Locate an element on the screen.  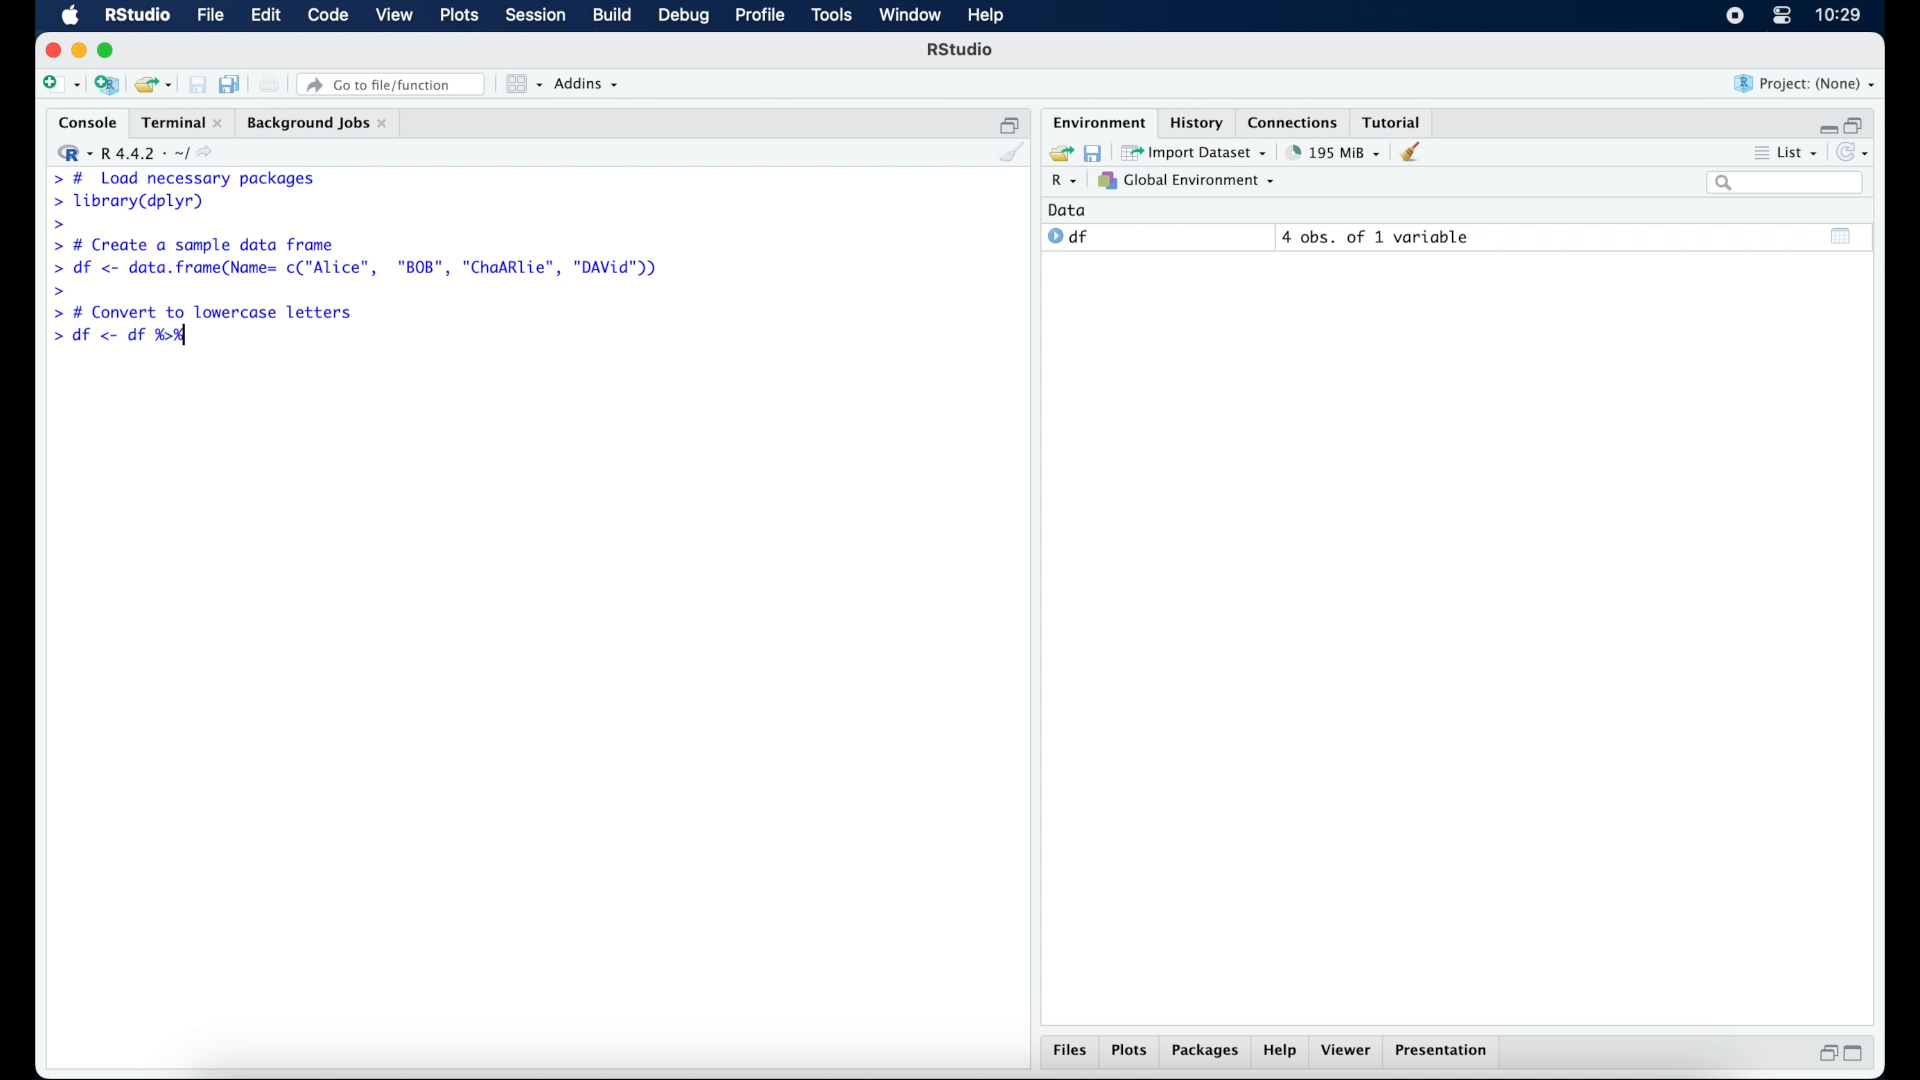
clear workspace is located at coordinates (1417, 153).